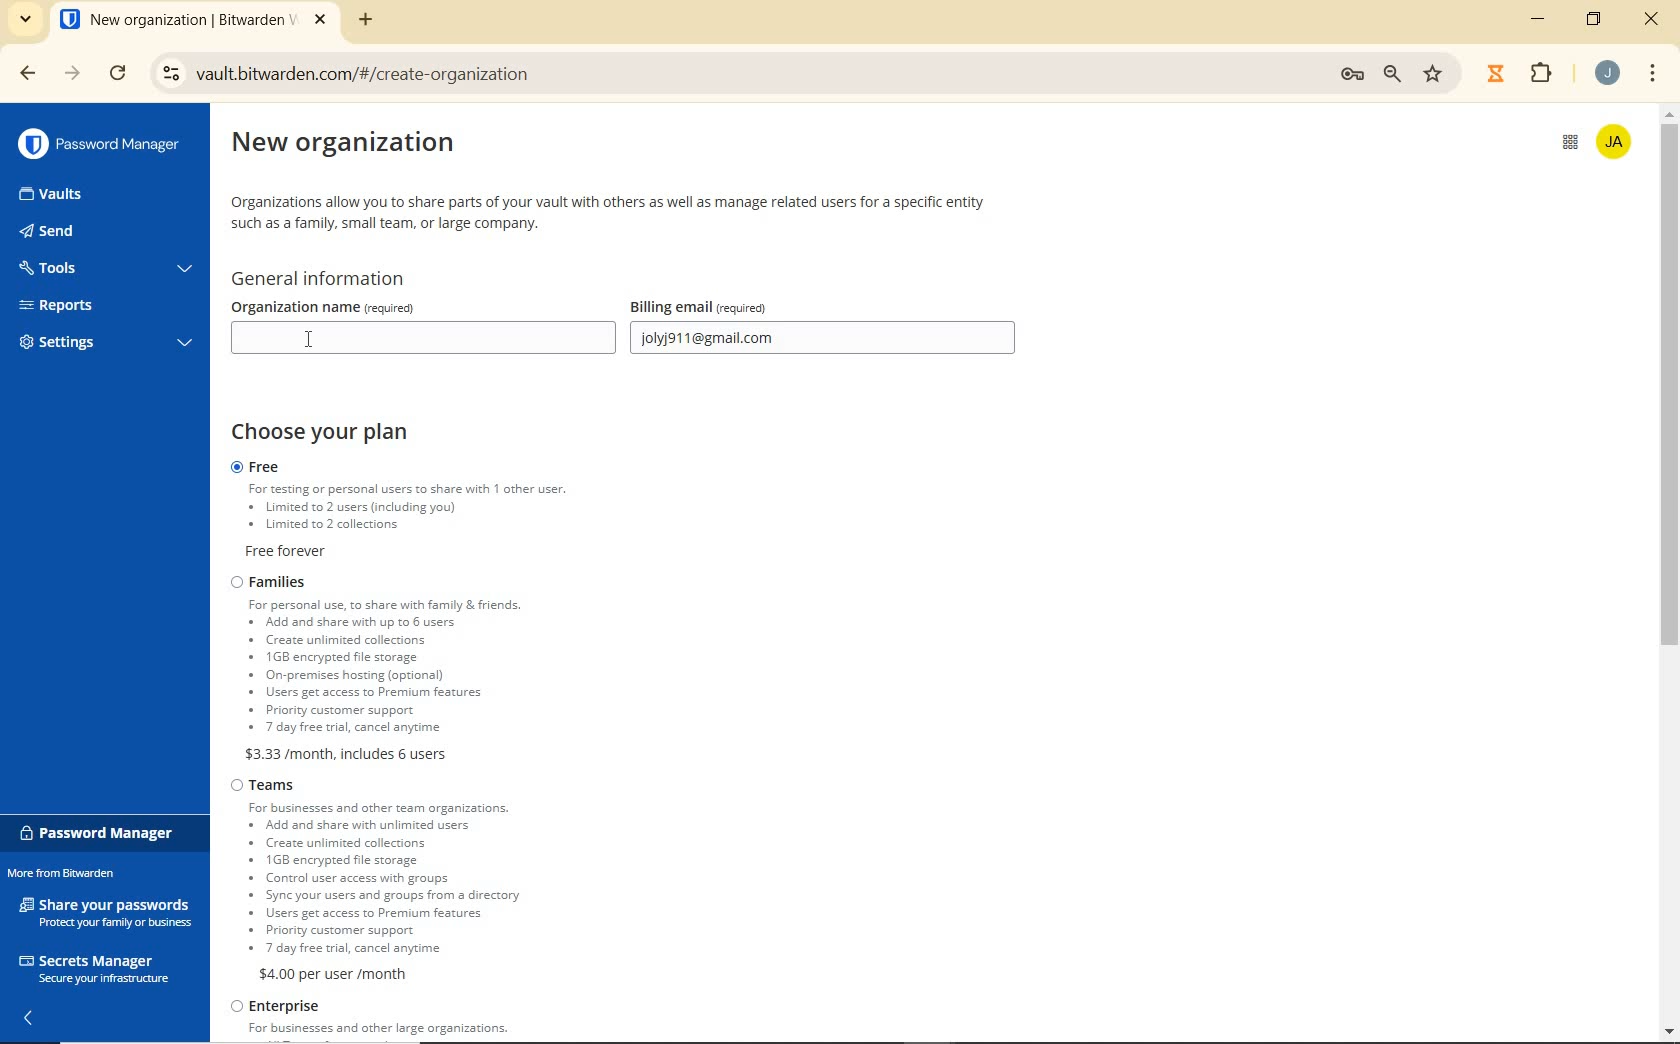 Image resolution: width=1680 pixels, height=1044 pixels. I want to click on send, so click(80, 233).